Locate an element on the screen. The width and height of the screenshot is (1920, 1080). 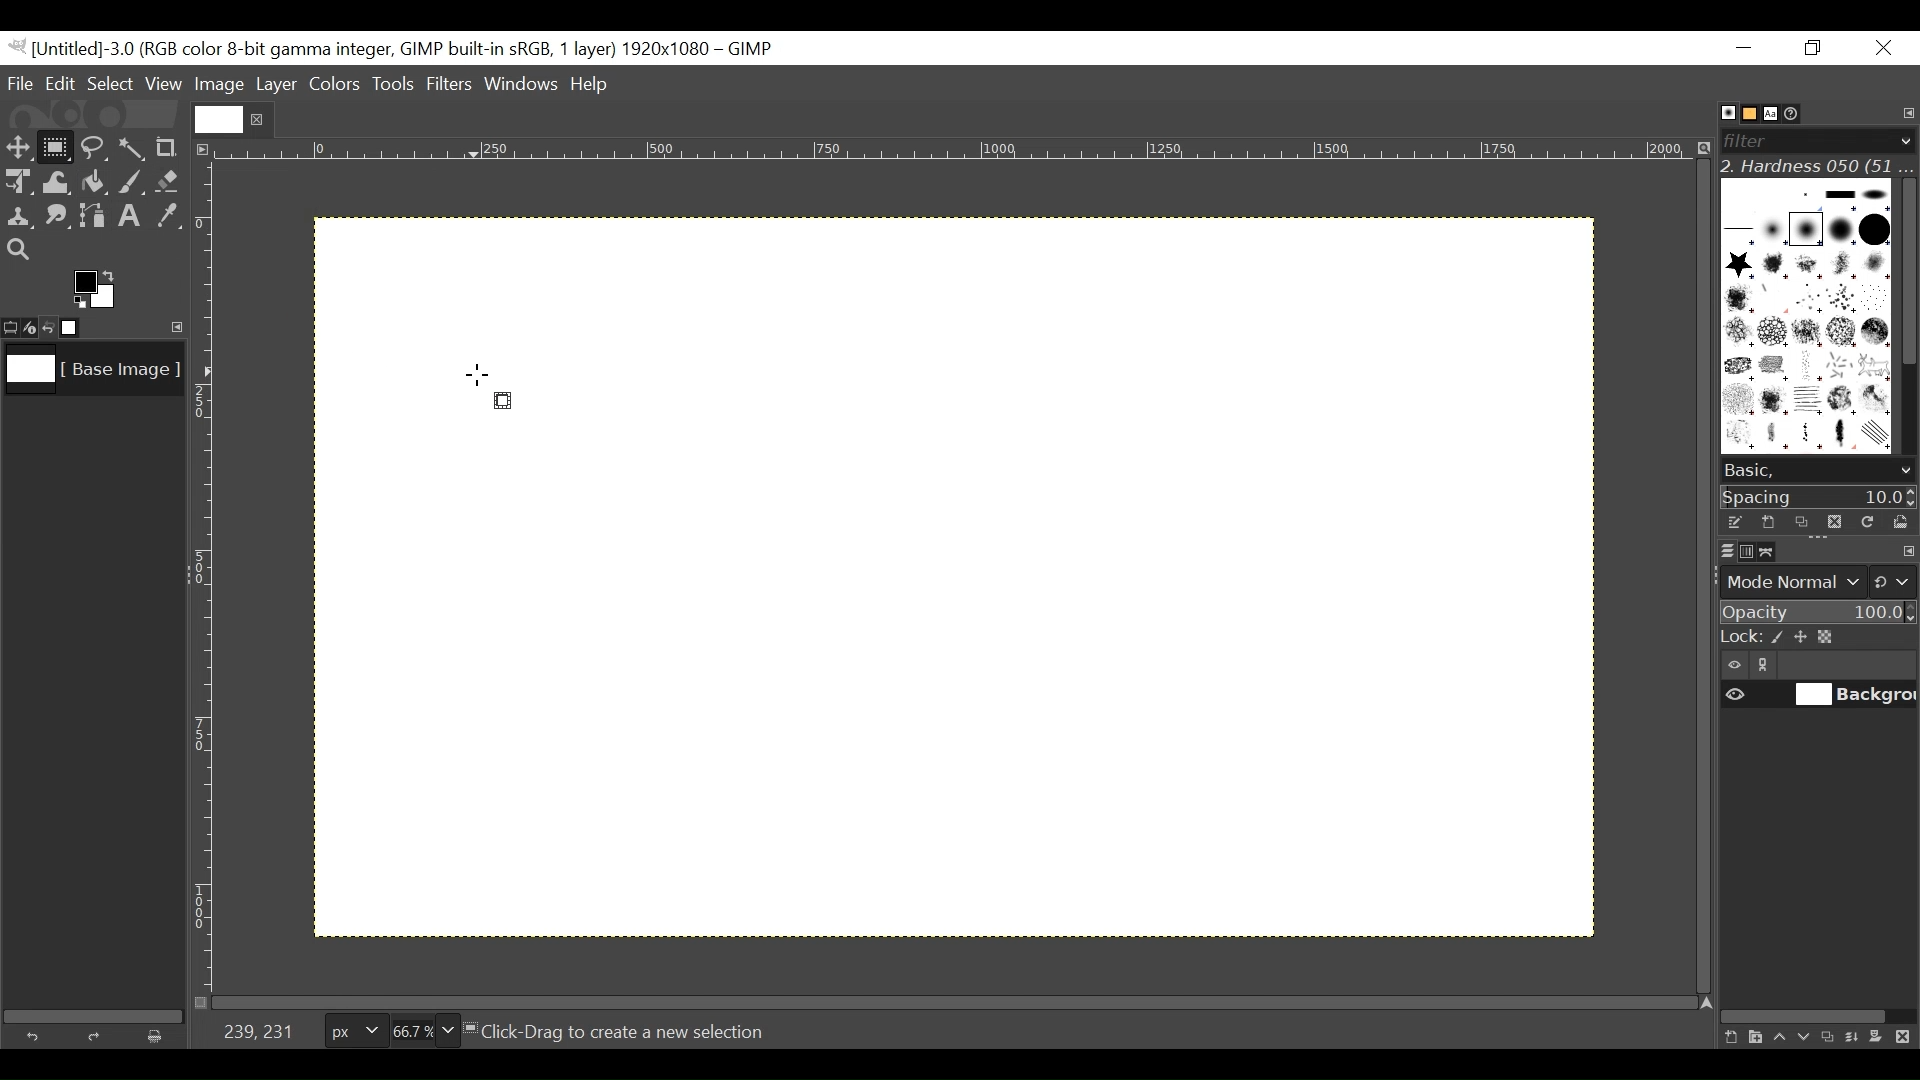
Duplicate brush is located at coordinates (1801, 522).